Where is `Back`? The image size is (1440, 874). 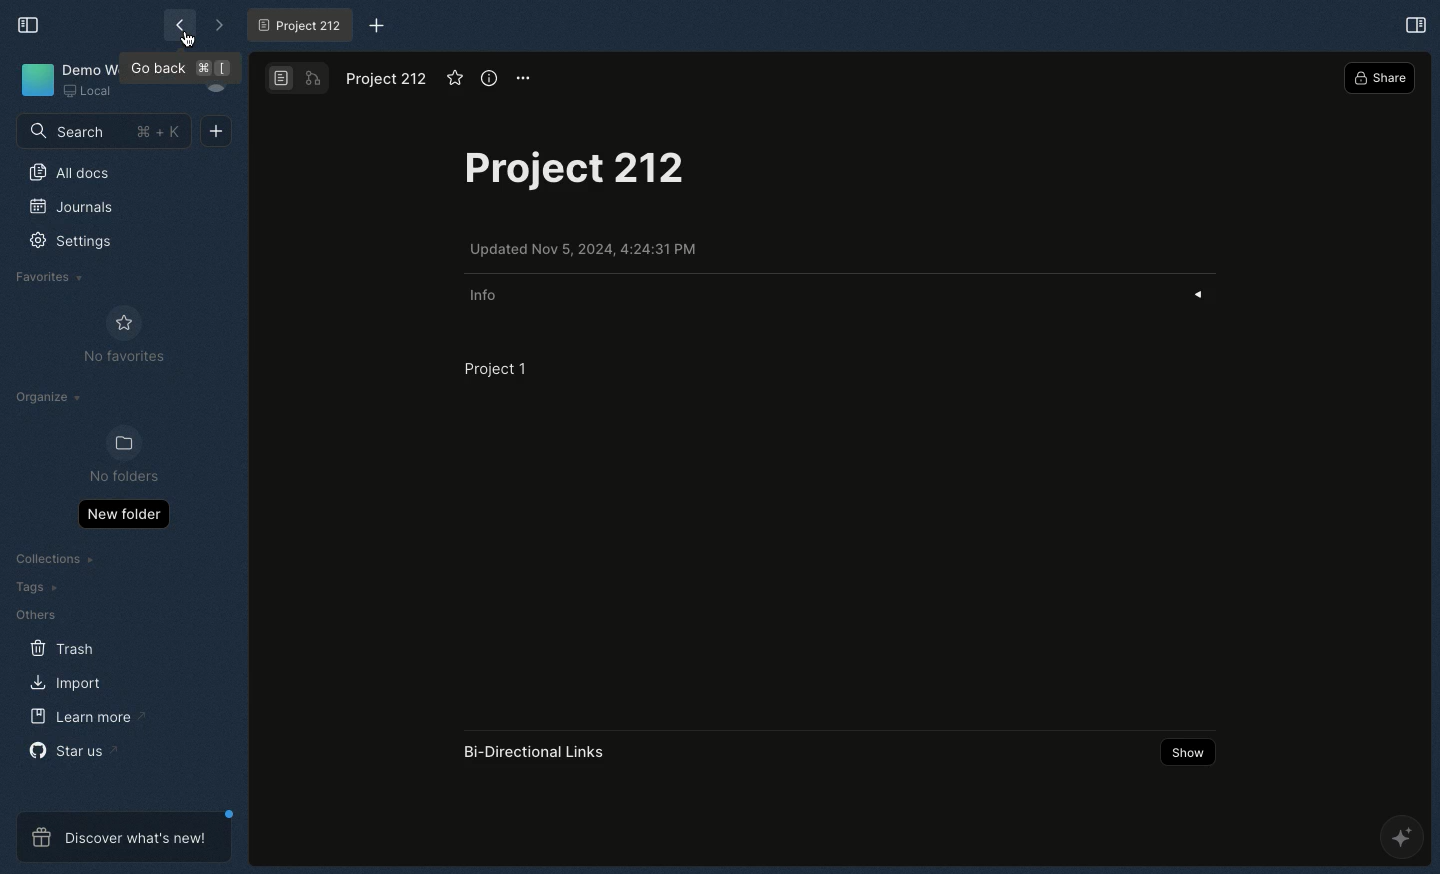 Back is located at coordinates (177, 24).